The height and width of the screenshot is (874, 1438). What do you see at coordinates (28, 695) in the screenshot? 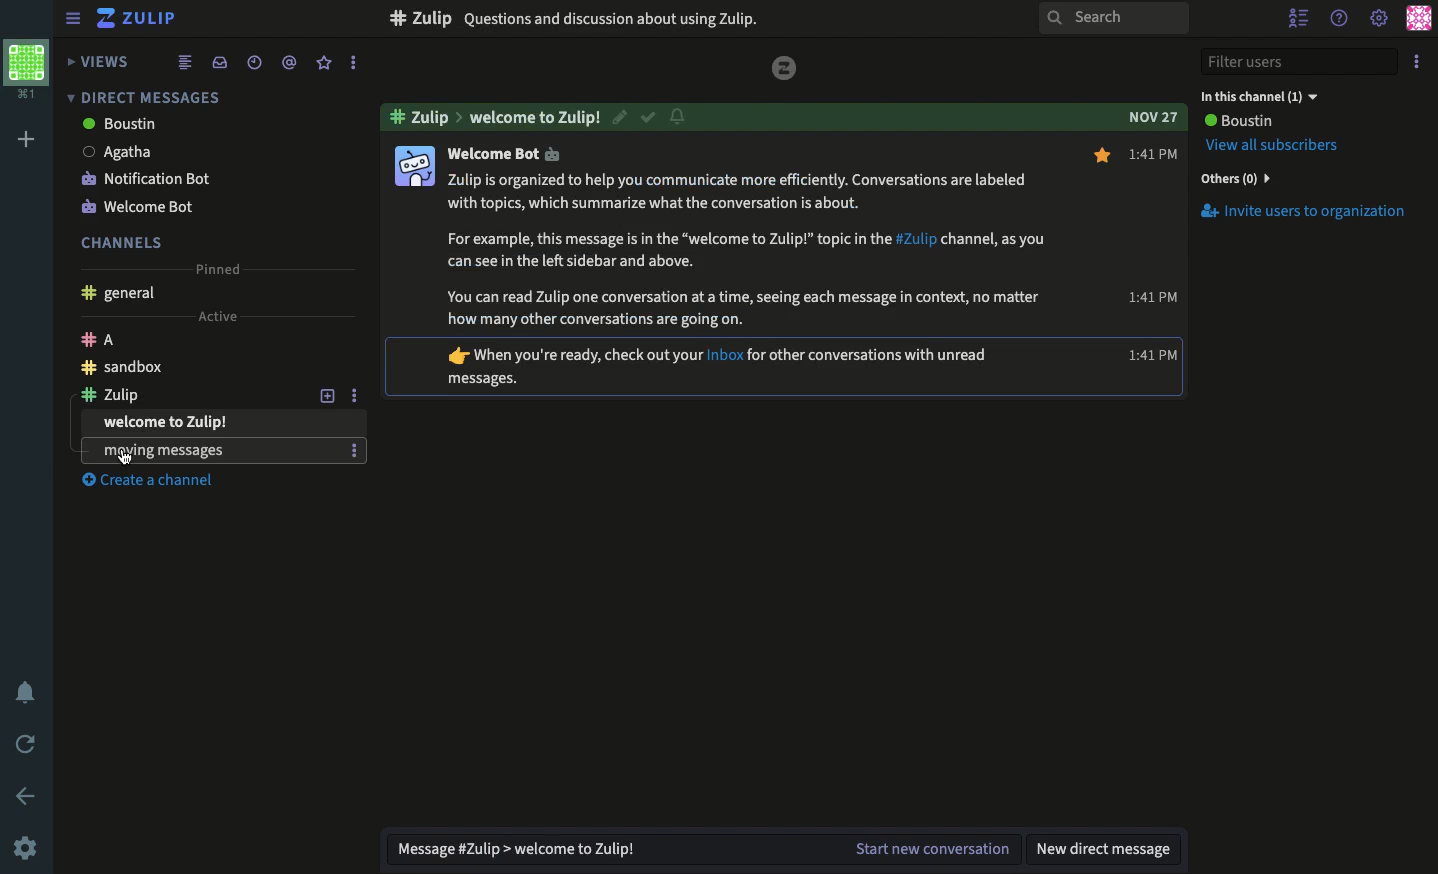
I see `Notification` at bounding box center [28, 695].